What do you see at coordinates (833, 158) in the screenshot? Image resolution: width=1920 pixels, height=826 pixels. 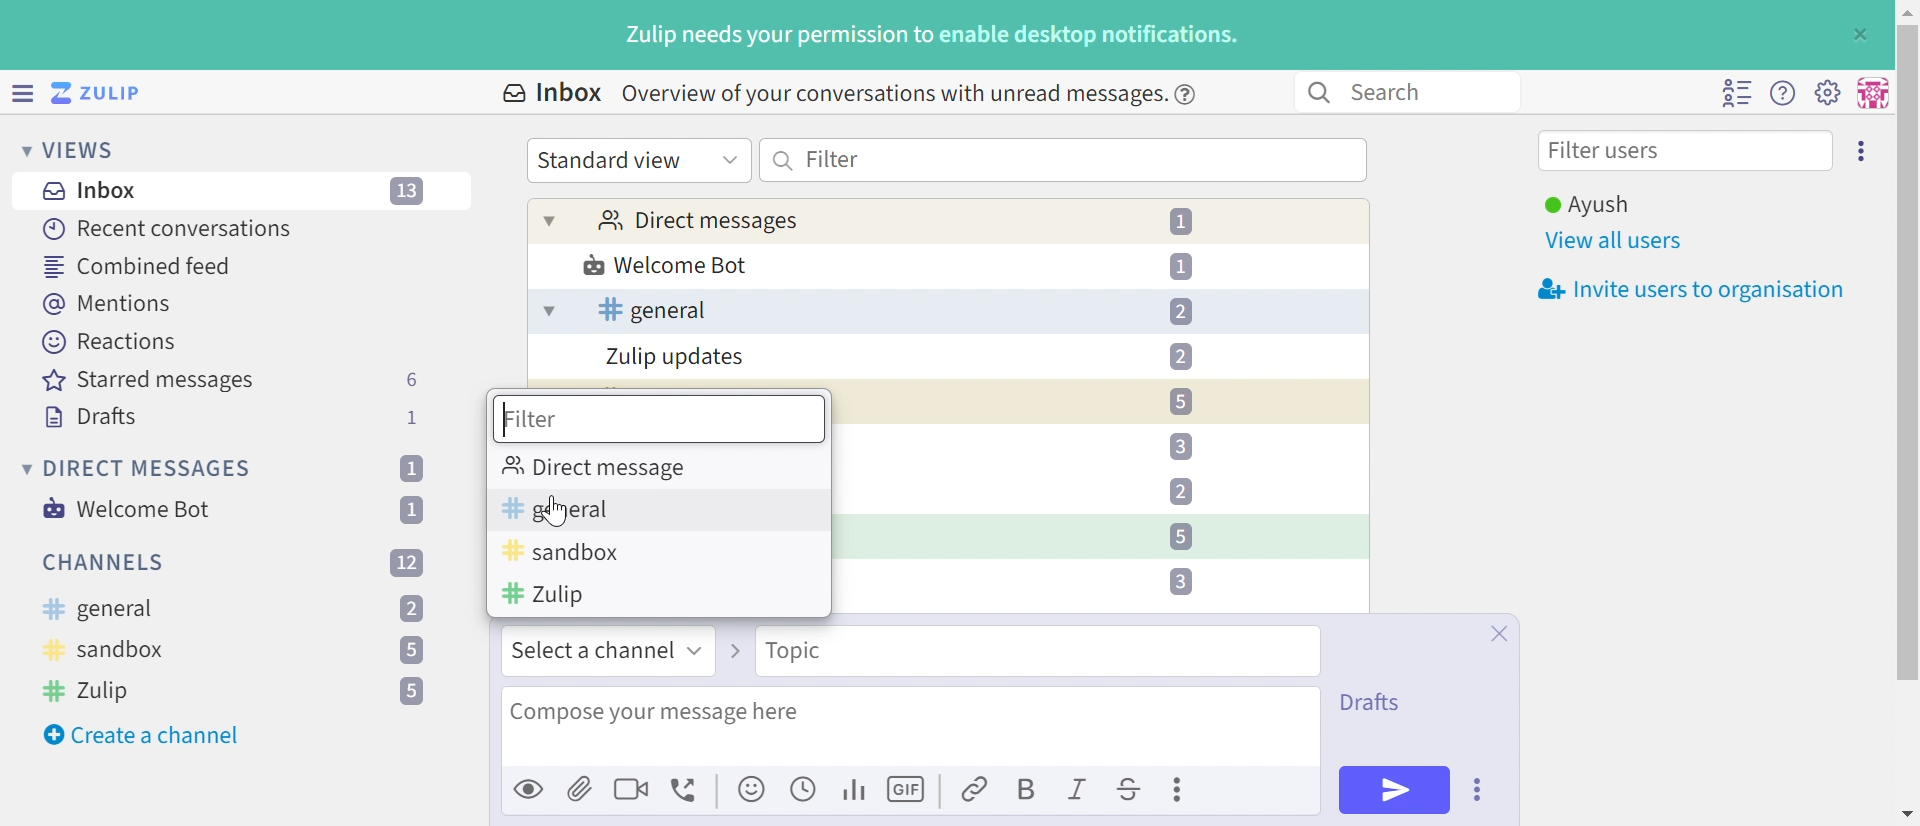 I see `Filter` at bounding box center [833, 158].